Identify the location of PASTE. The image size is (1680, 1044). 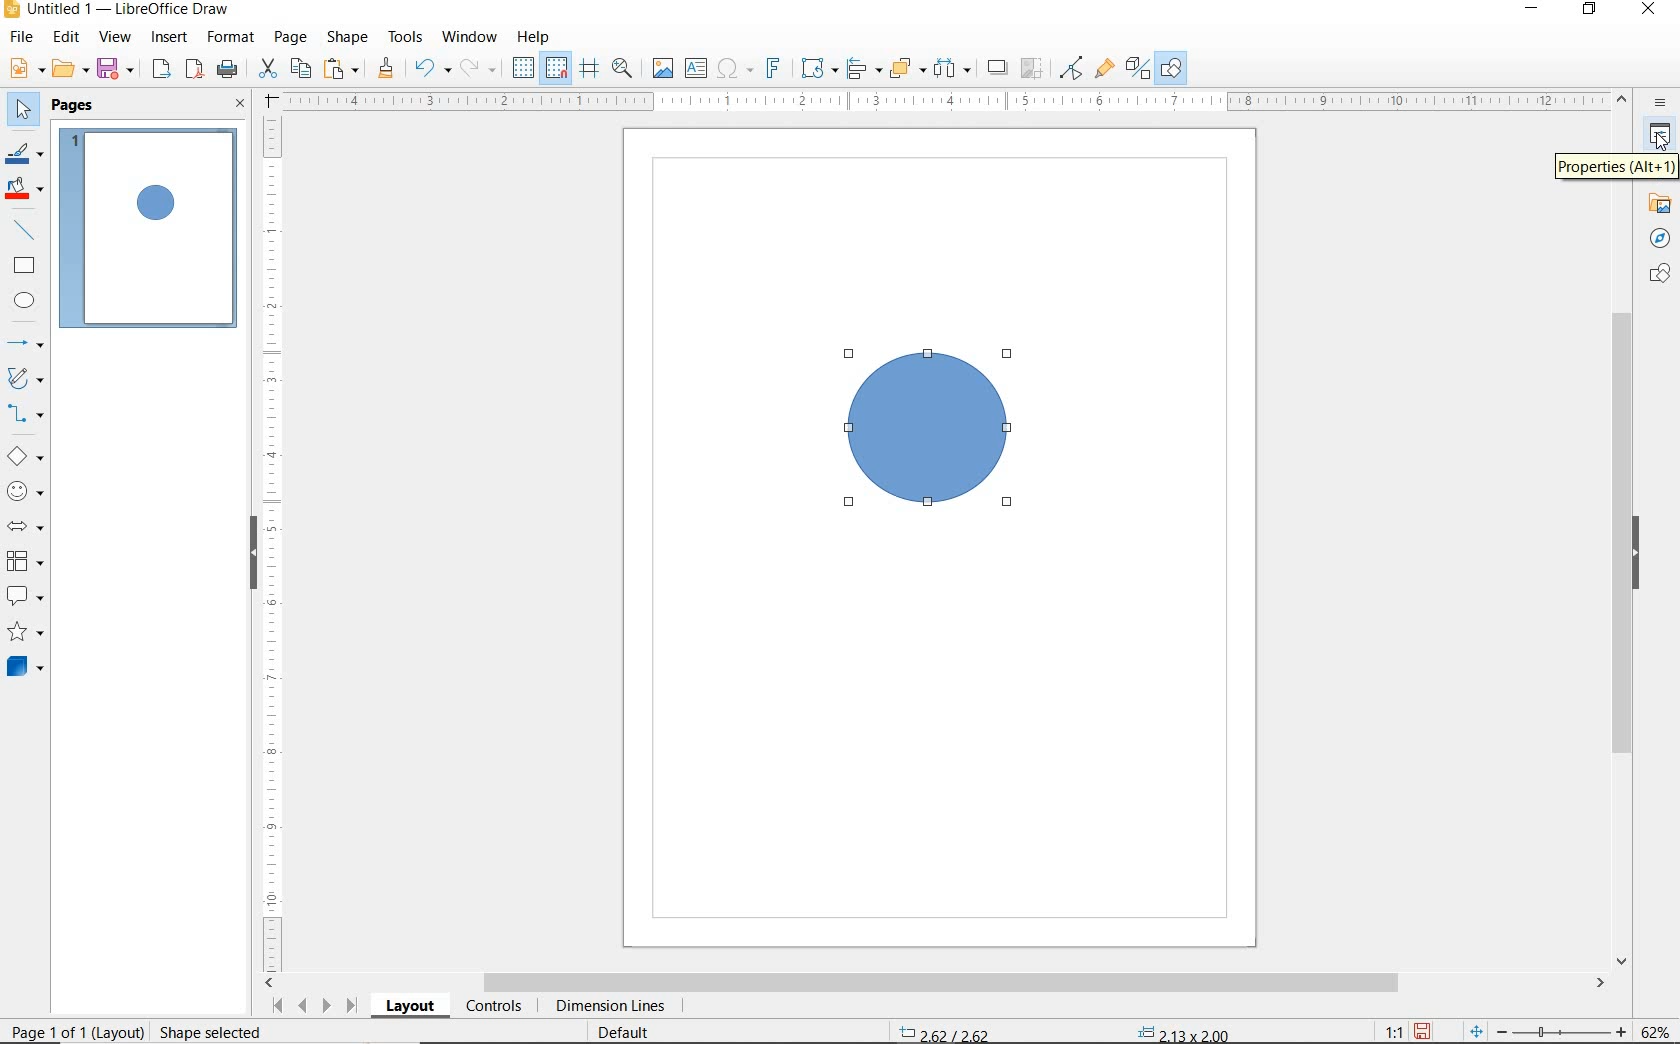
(345, 68).